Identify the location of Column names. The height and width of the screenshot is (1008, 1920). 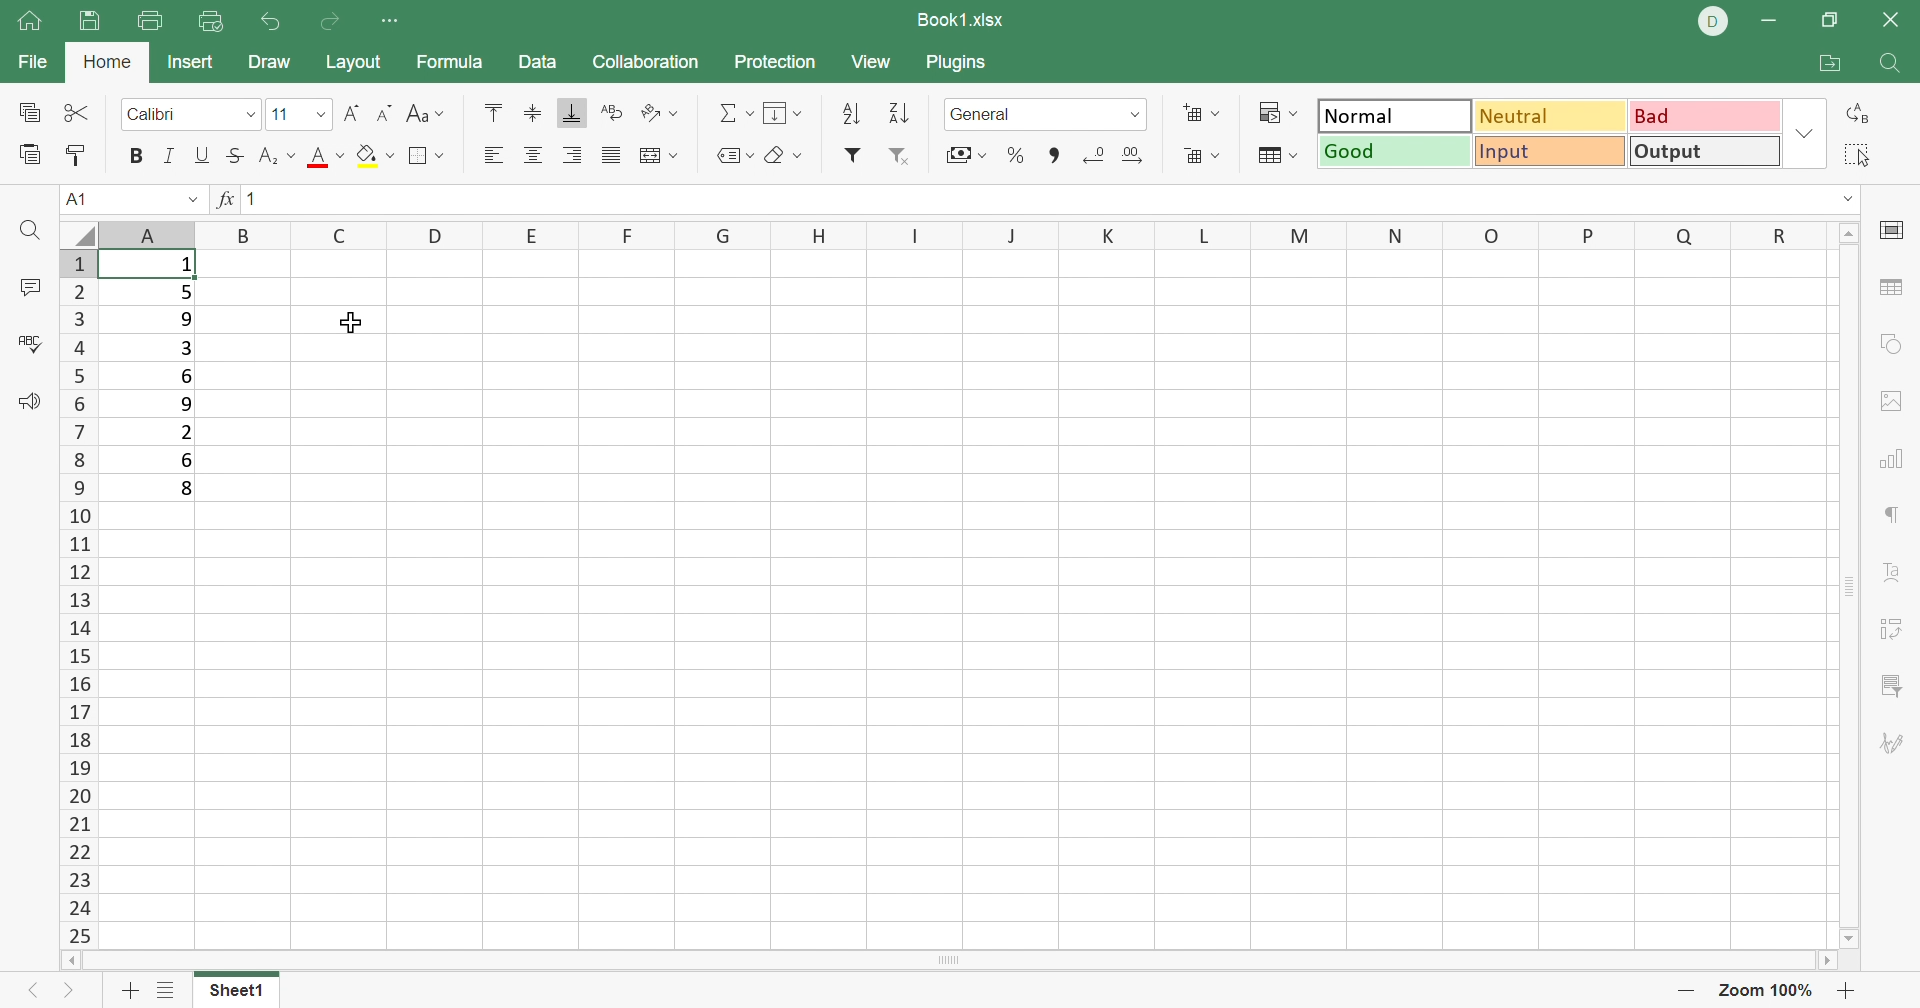
(962, 234).